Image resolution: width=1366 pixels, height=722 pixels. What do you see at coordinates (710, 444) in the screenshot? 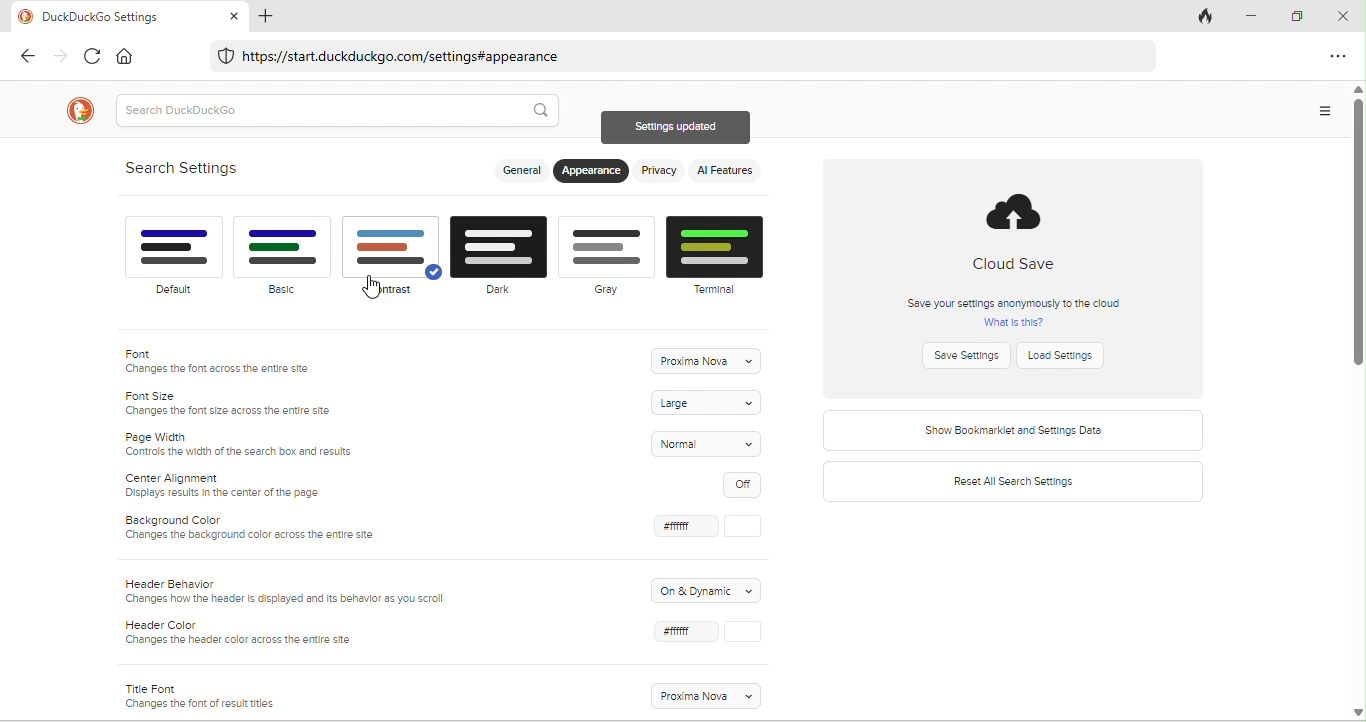
I see `normal` at bounding box center [710, 444].